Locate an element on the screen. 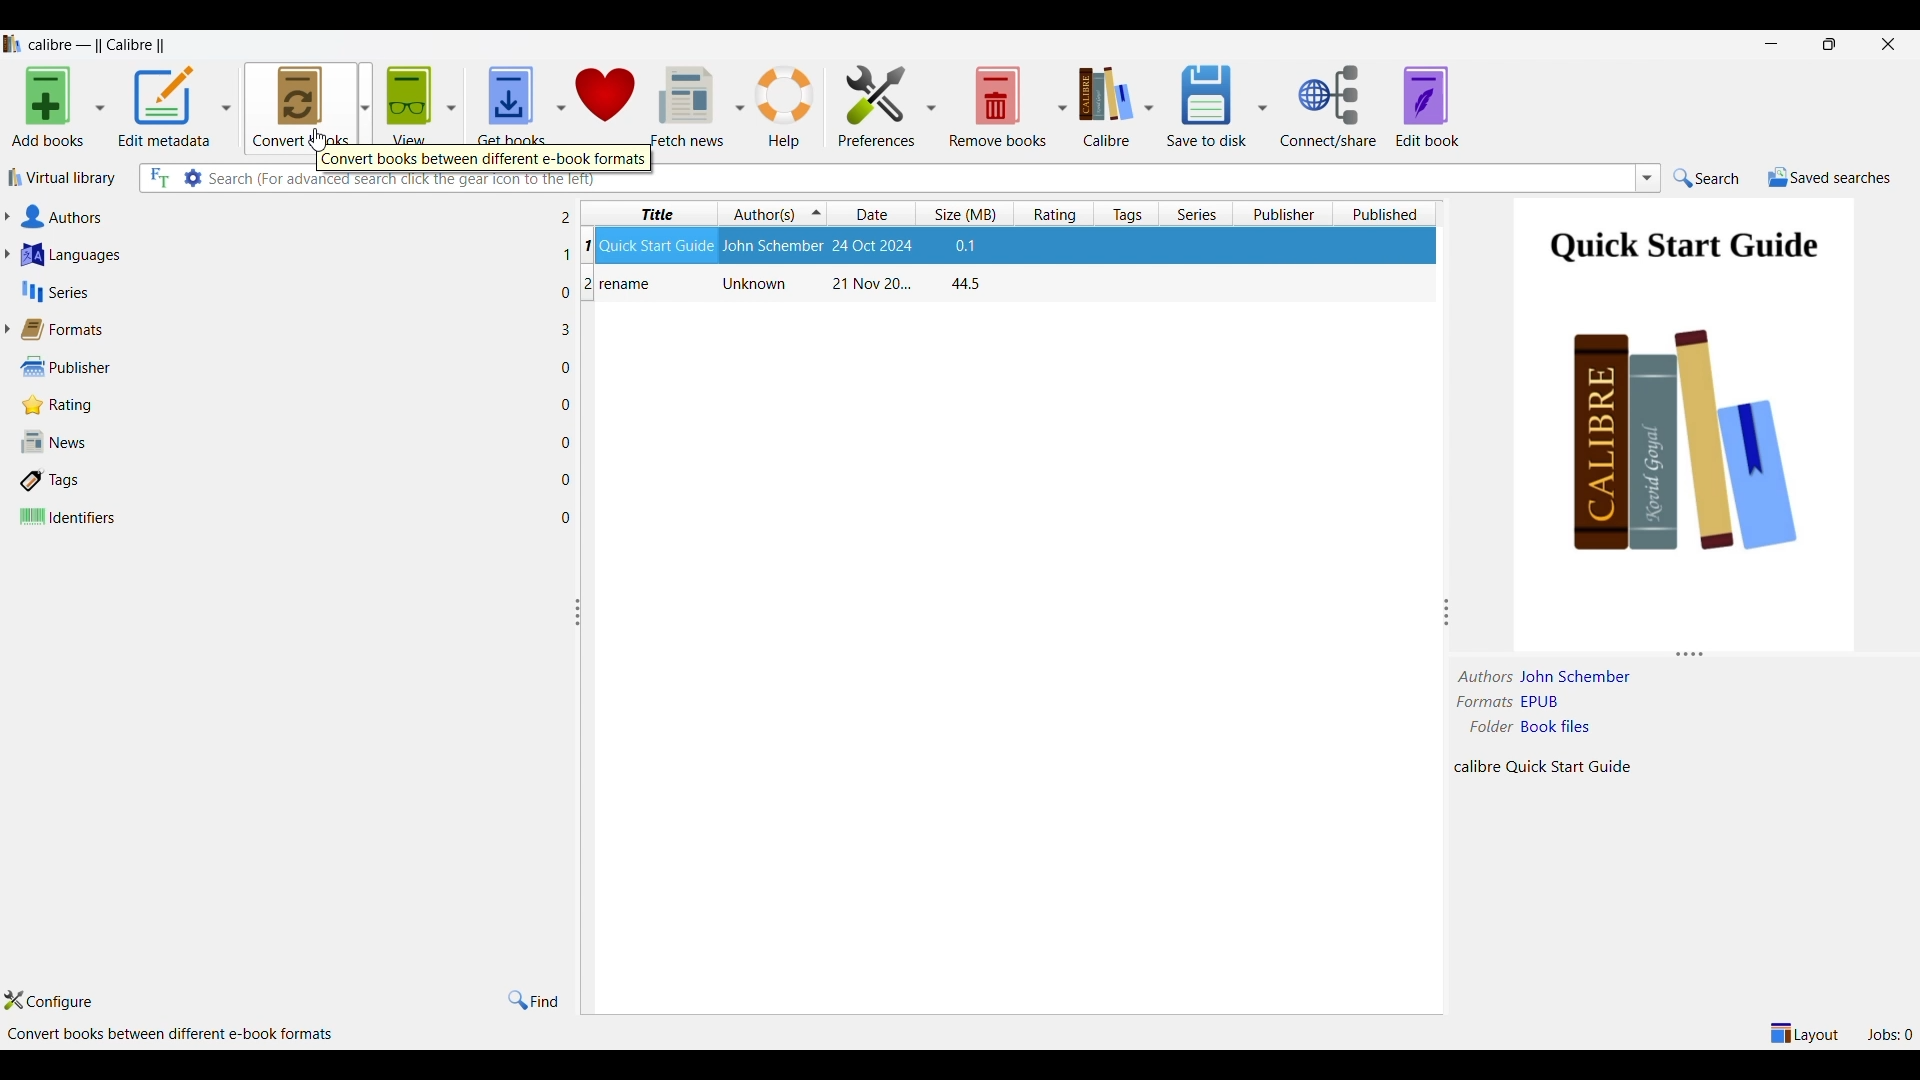 The width and height of the screenshot is (1920, 1080). Formats is located at coordinates (286, 330).